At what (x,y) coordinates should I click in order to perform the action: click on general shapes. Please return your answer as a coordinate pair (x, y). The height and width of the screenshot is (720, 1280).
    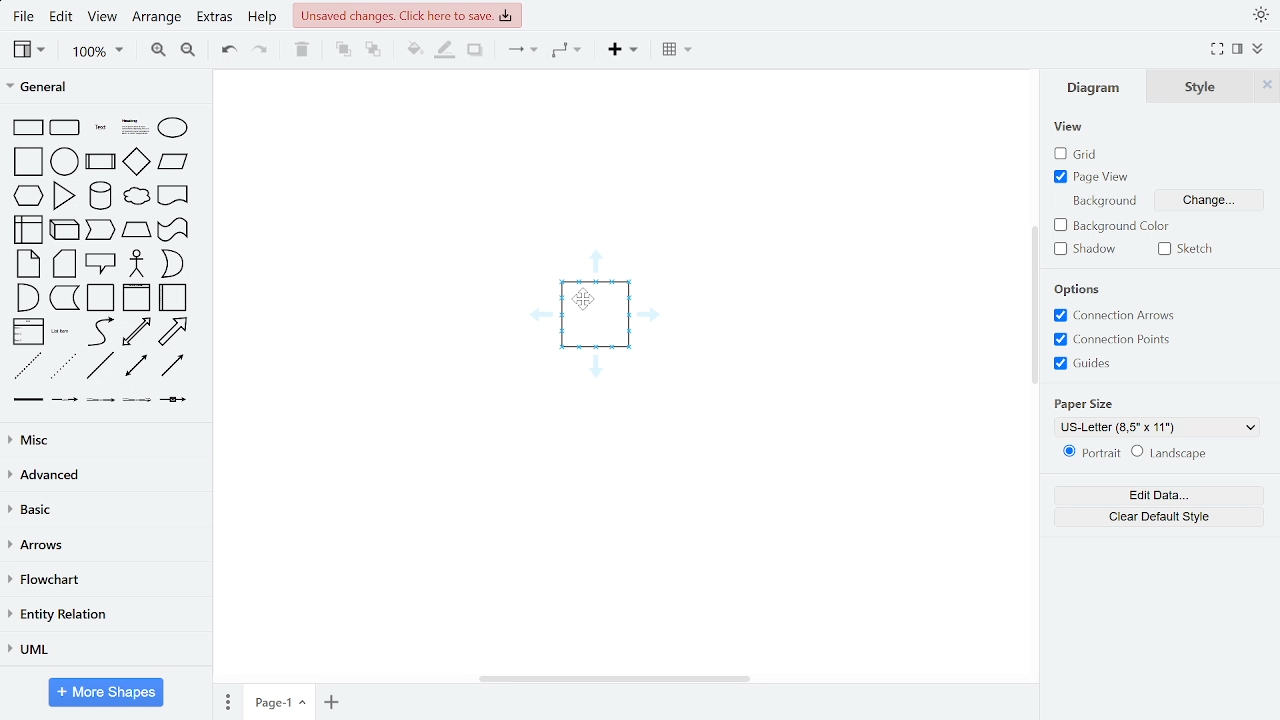
    Looking at the image, I should click on (172, 229).